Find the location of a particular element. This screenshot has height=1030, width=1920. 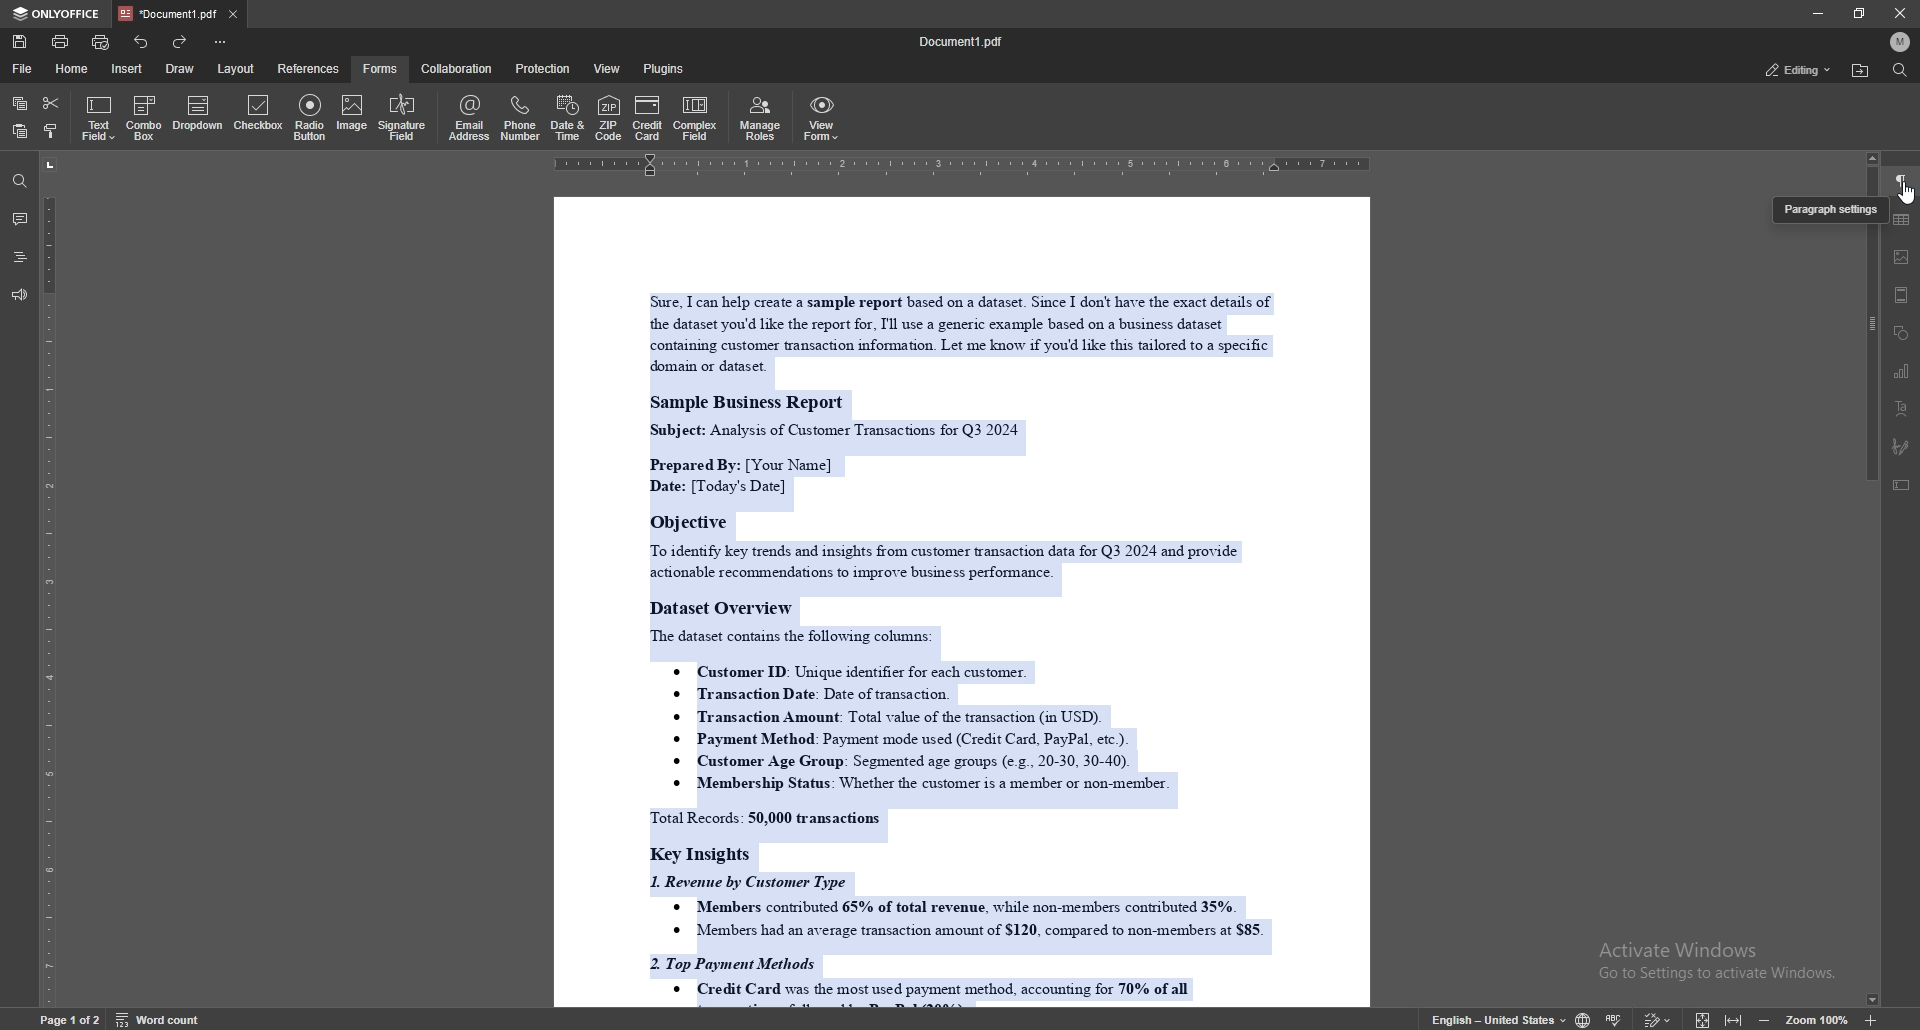

radio button is located at coordinates (312, 117).